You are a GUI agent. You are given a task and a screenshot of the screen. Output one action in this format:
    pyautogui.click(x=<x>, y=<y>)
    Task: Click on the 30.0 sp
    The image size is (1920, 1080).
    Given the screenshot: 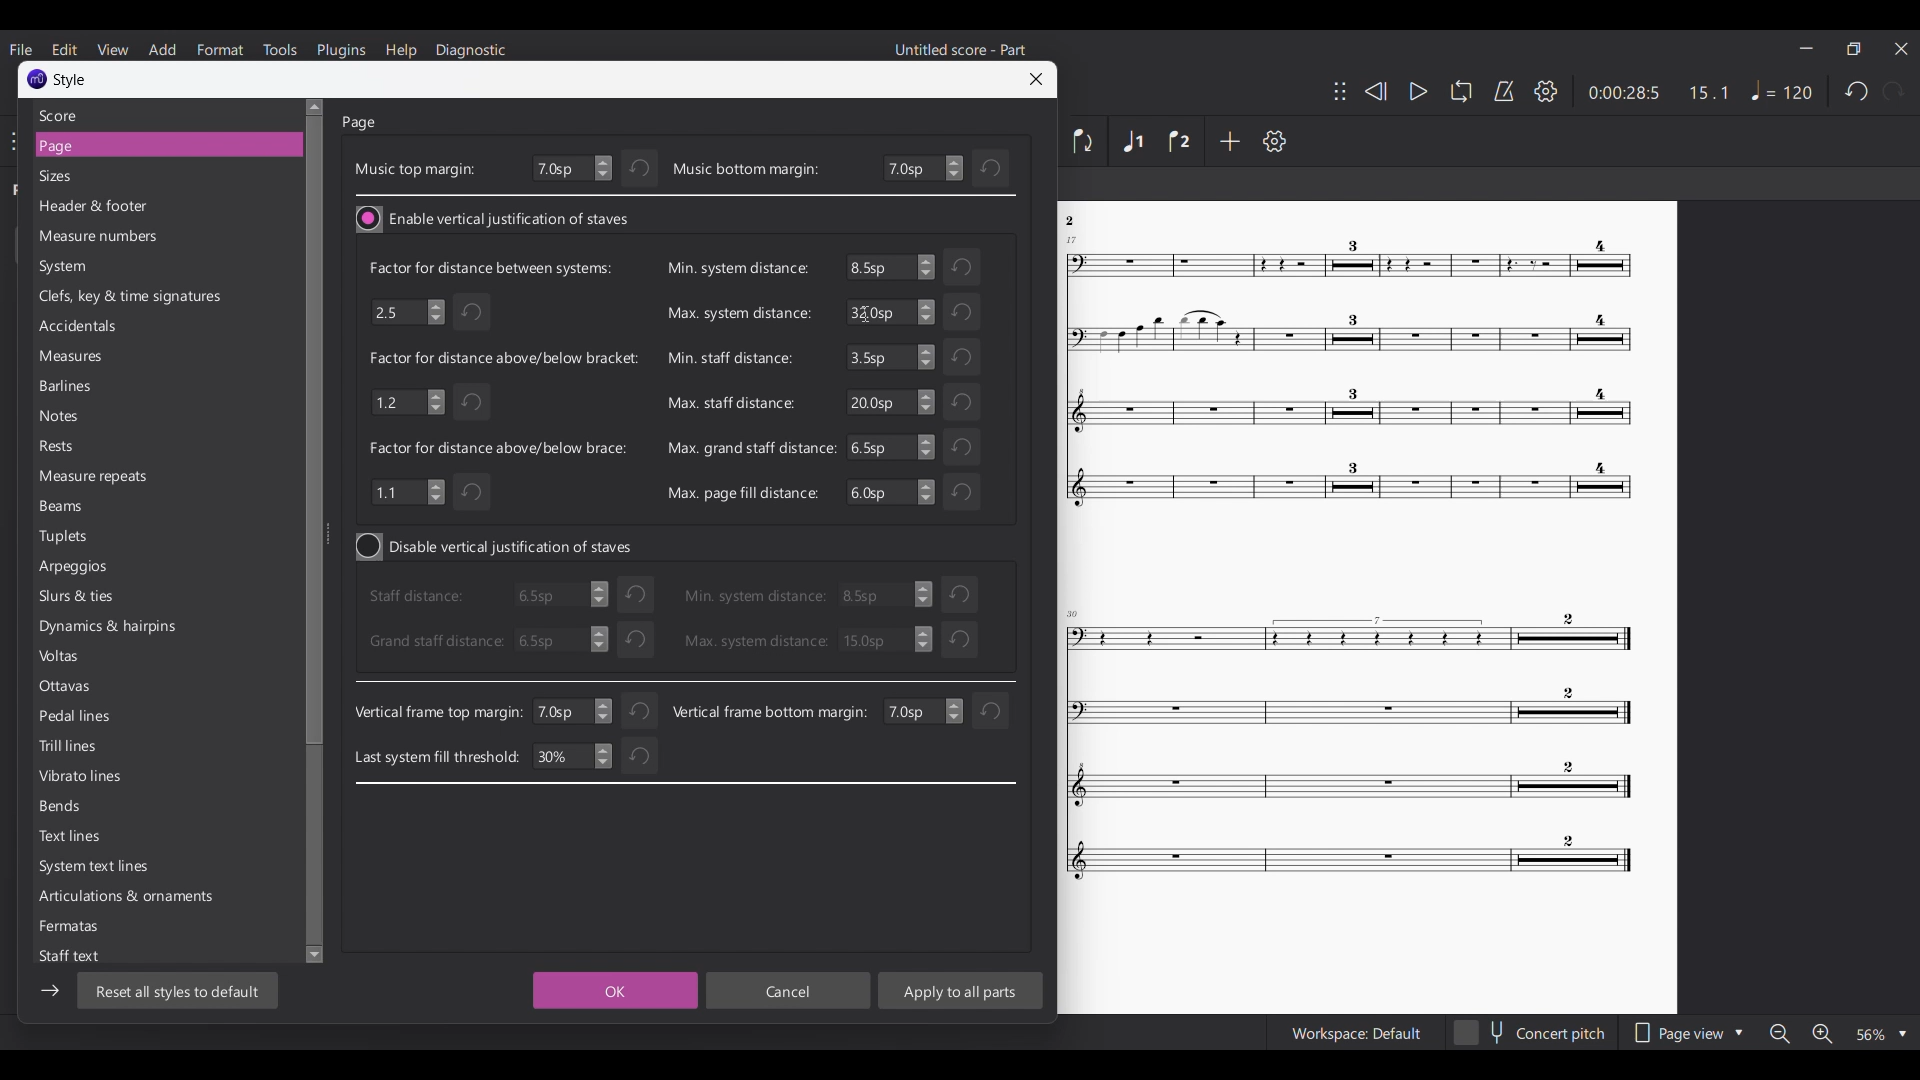 What is the action you would take?
    pyautogui.click(x=885, y=639)
    